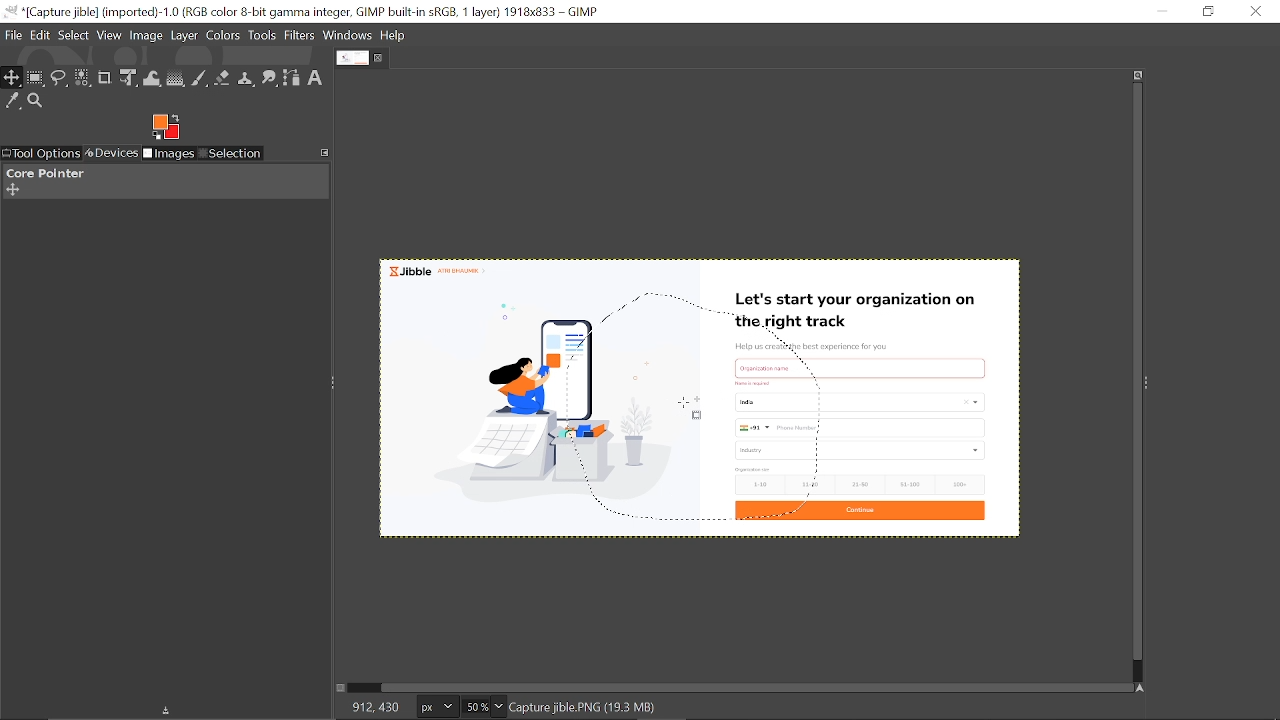 The height and width of the screenshot is (720, 1280). I want to click on Selection, so click(230, 155).